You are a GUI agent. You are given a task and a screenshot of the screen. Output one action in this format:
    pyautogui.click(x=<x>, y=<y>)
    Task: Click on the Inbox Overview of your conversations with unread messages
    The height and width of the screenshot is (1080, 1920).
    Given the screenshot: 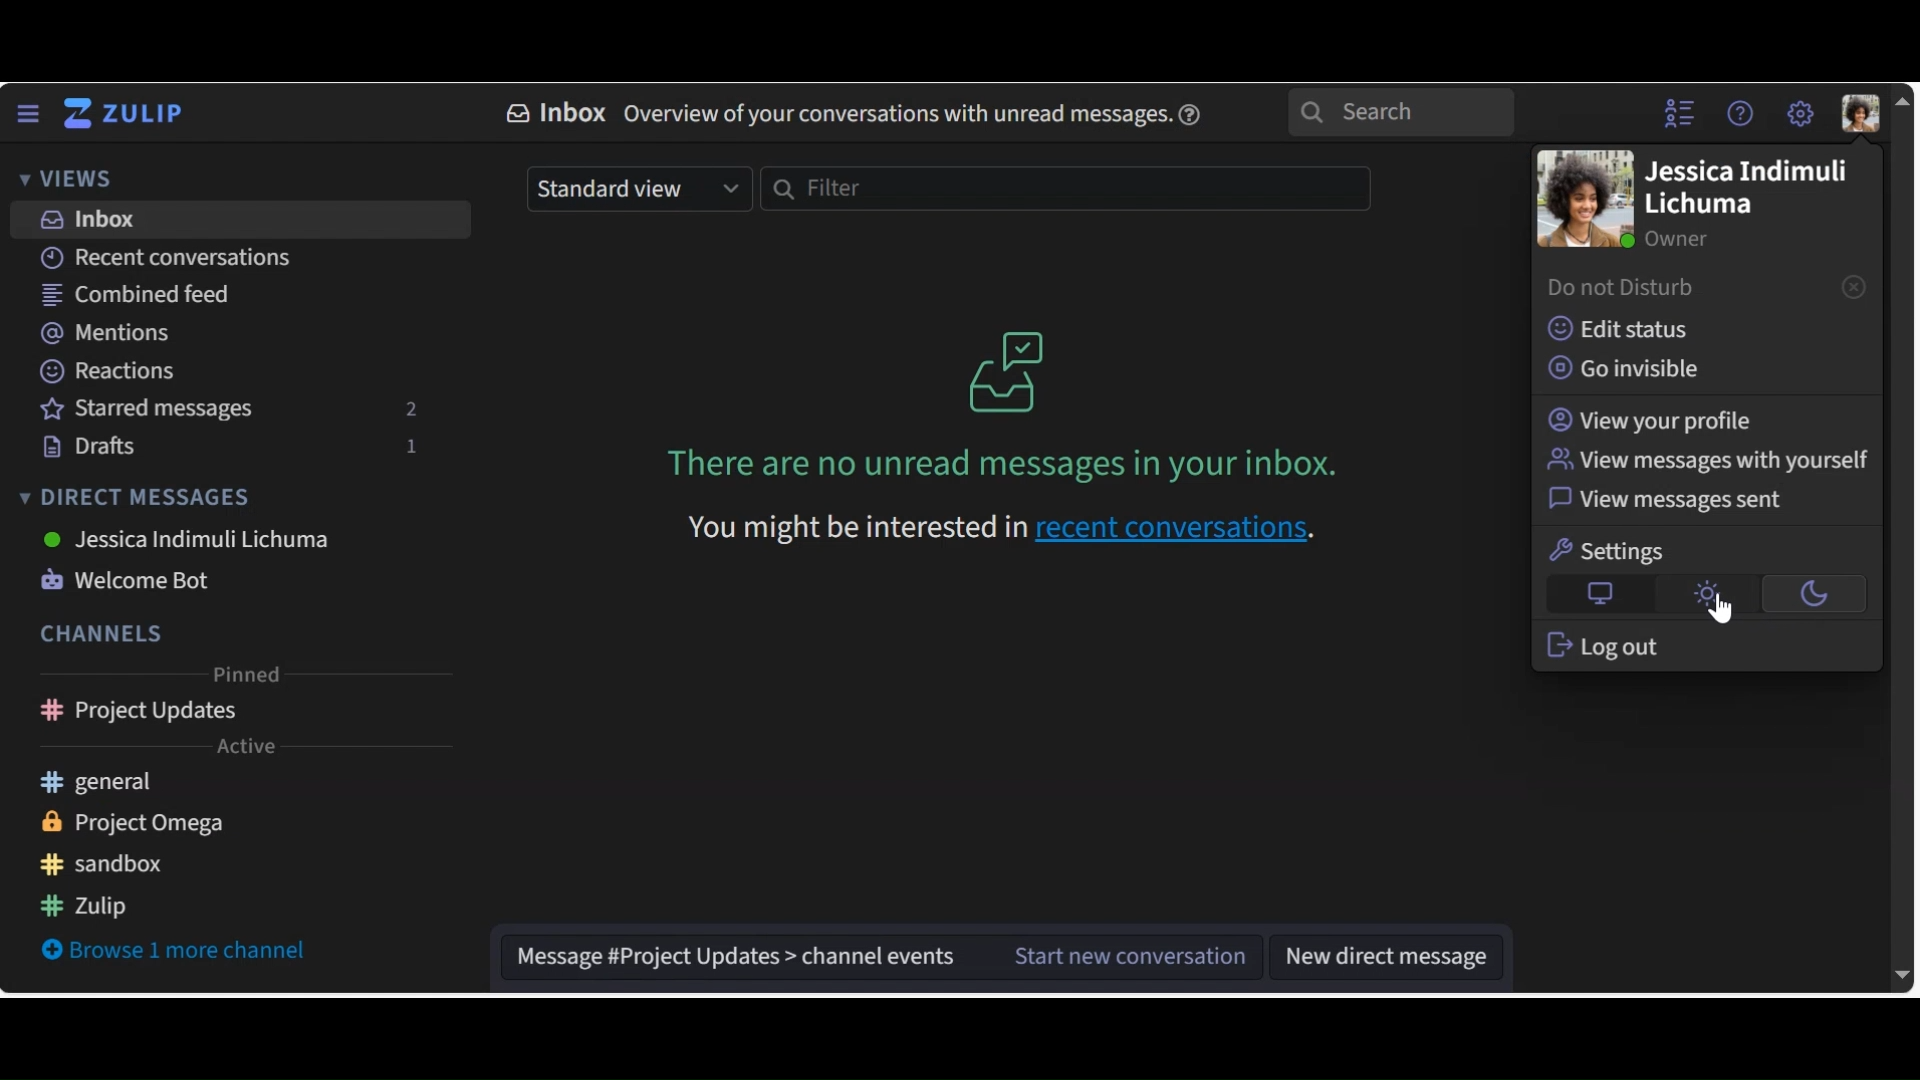 What is the action you would take?
    pyautogui.click(x=833, y=111)
    